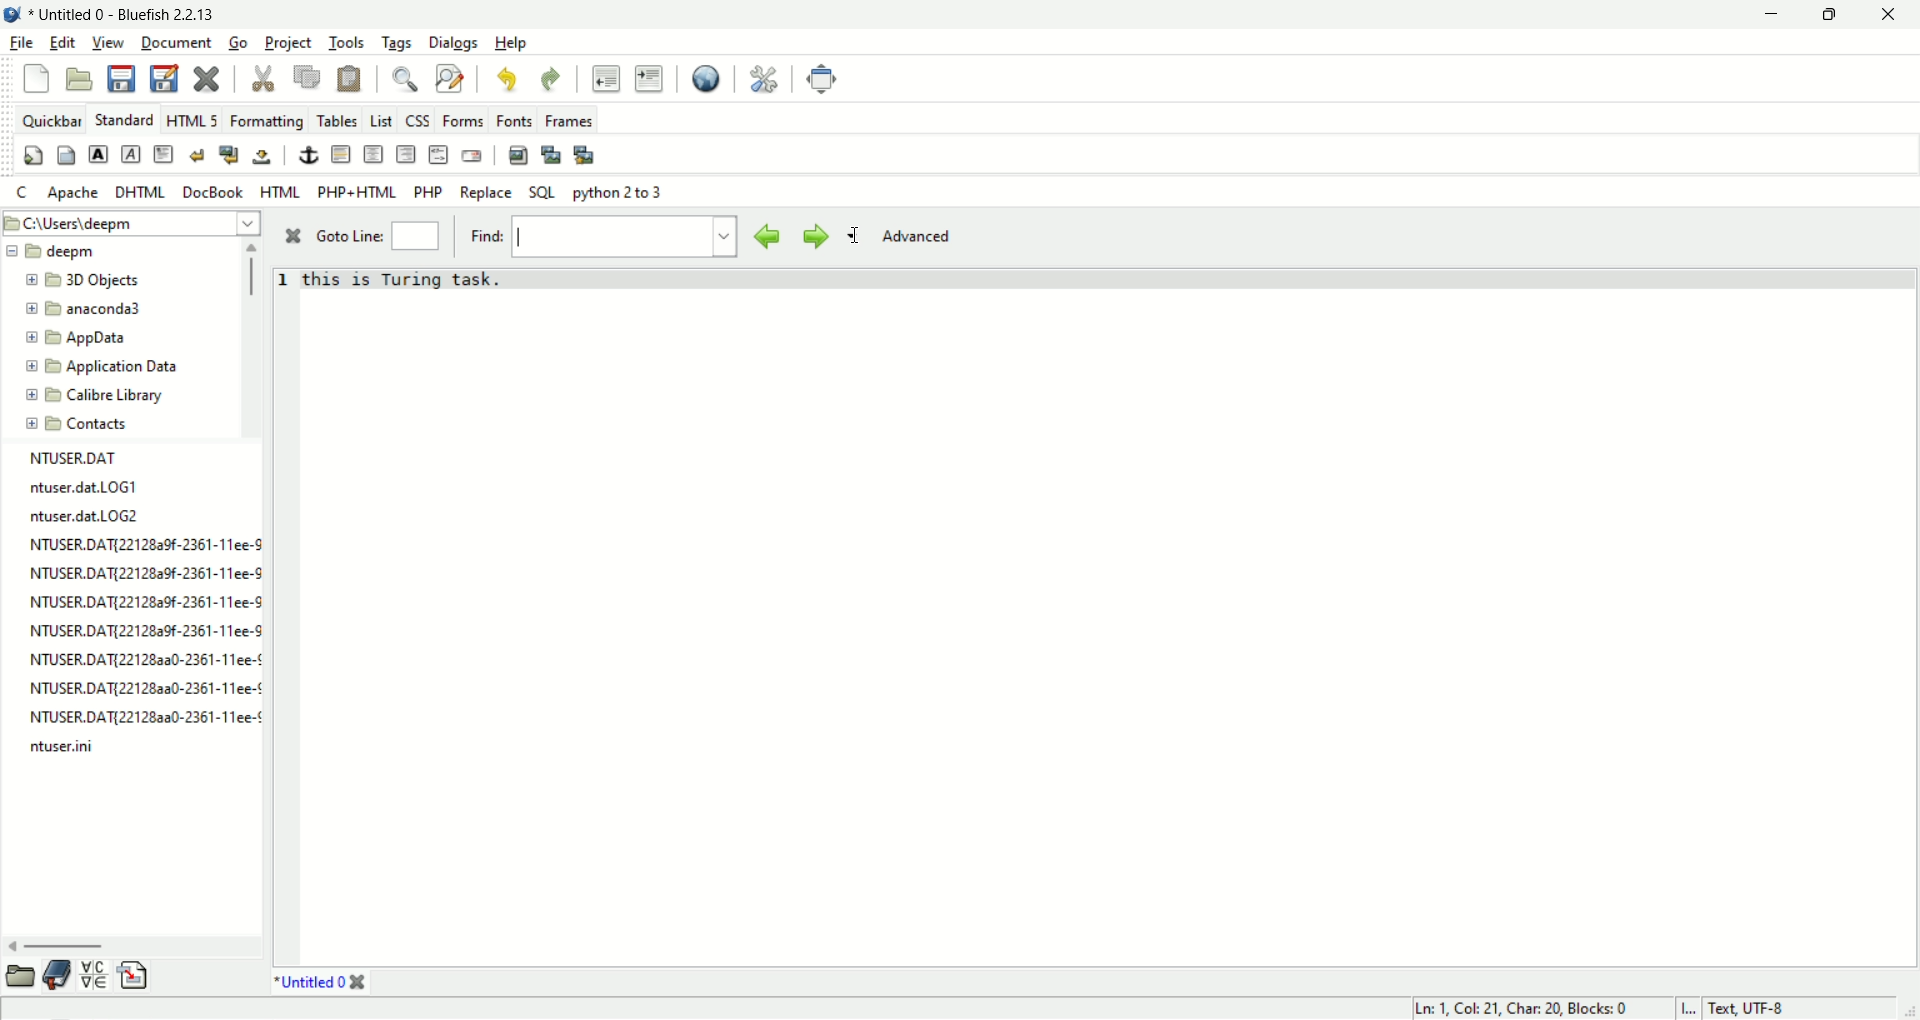  Describe the element at coordinates (405, 279) in the screenshot. I see `this is Turing task.` at that location.